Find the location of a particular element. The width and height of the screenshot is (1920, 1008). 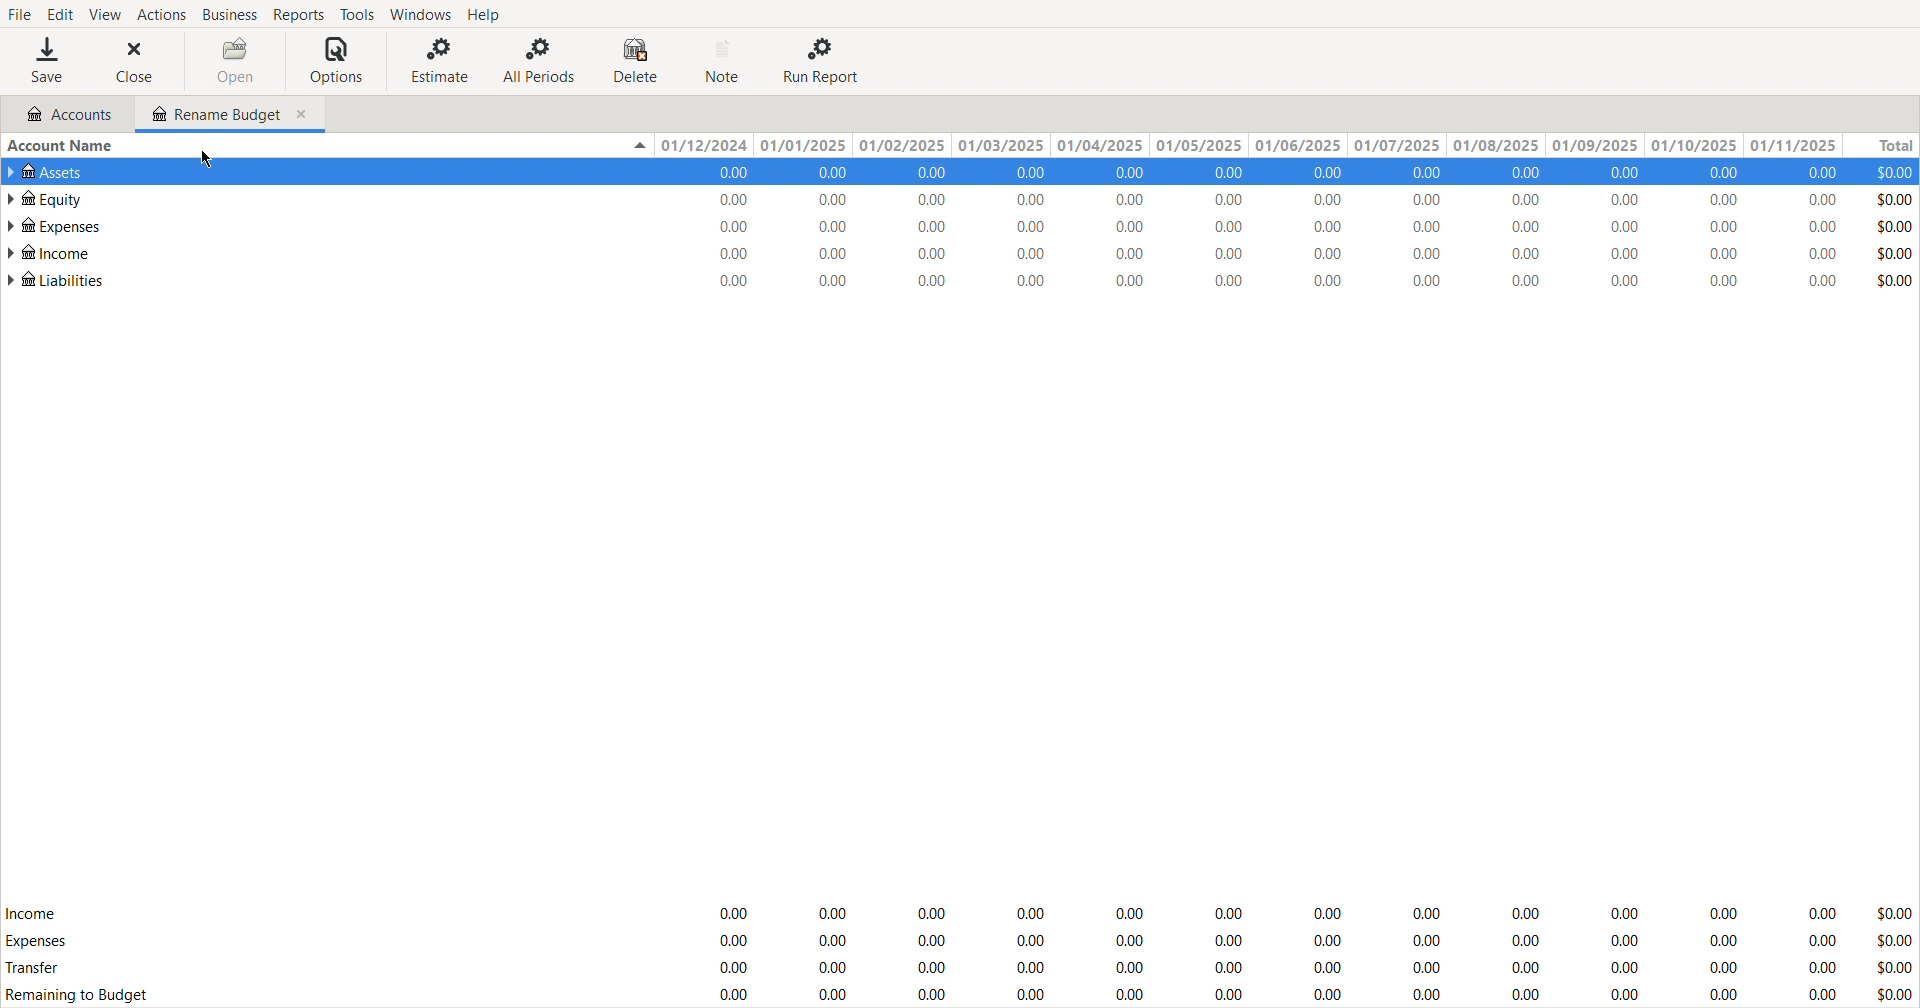

Rename Budget is located at coordinates (230, 112).